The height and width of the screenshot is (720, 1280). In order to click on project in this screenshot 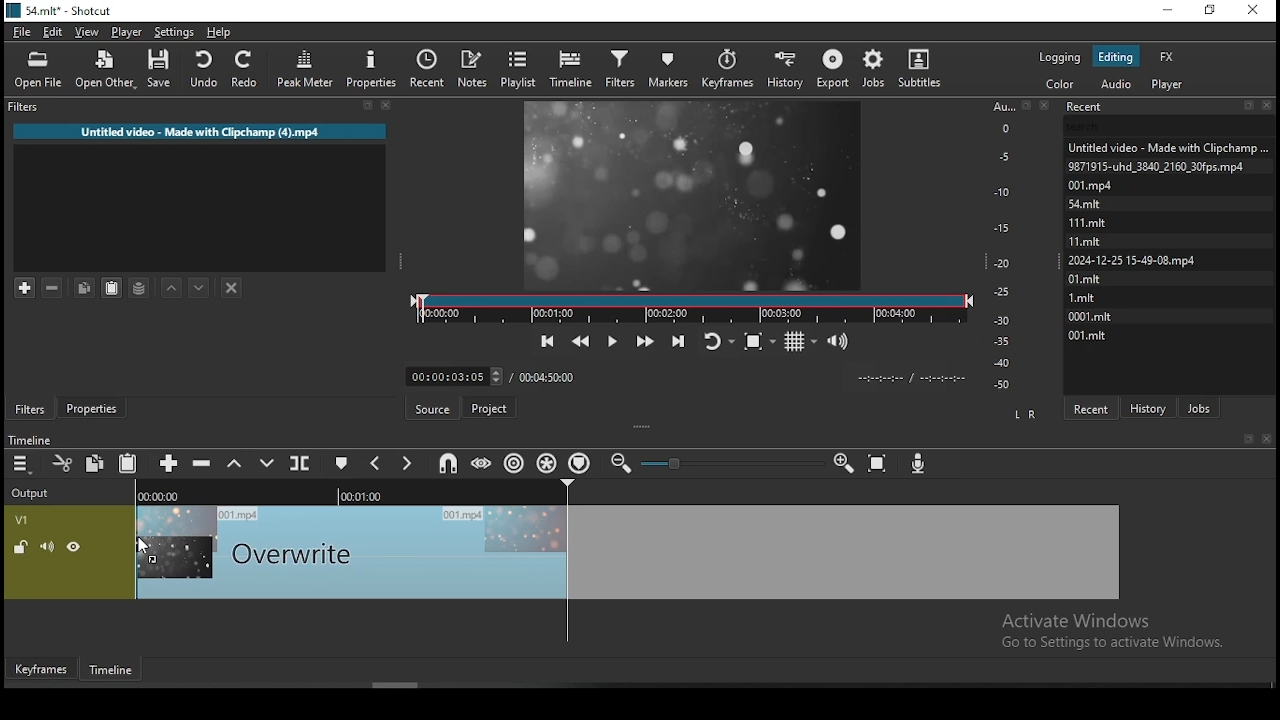, I will do `click(491, 407)`.